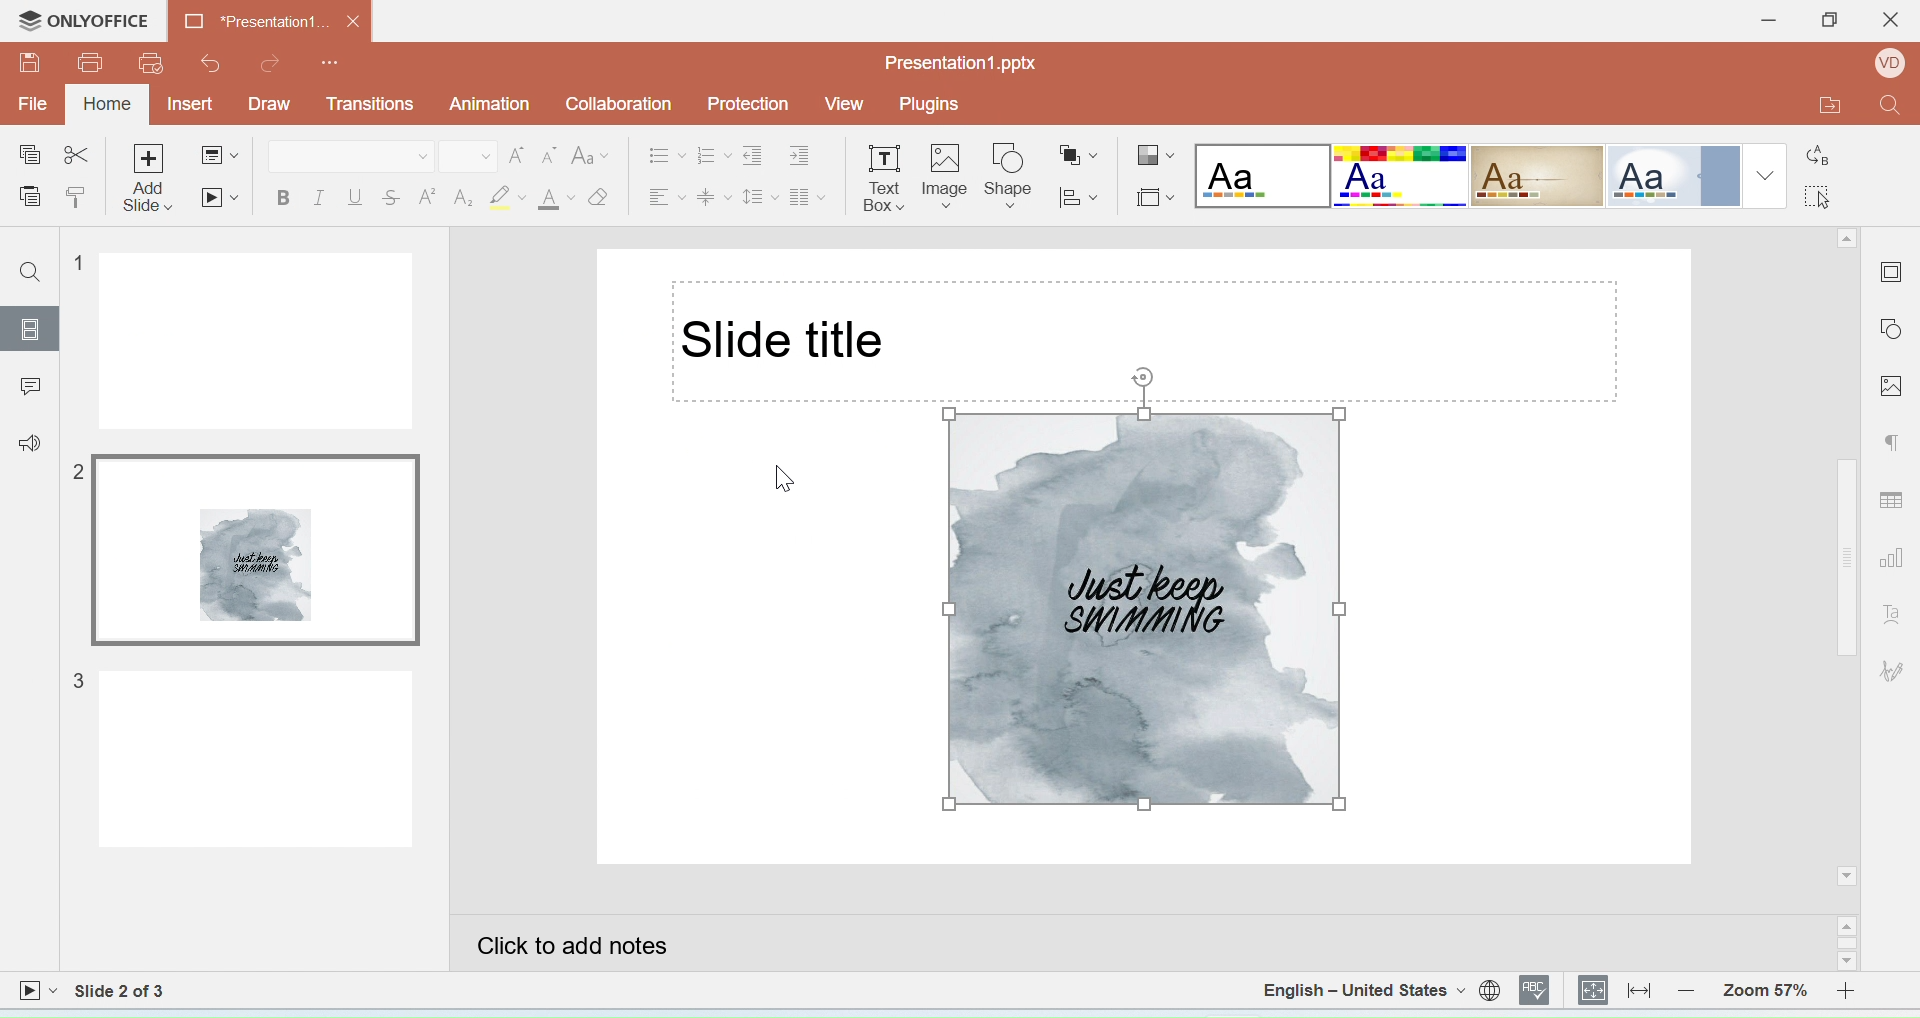 This screenshot has height=1018, width=1920. Describe the element at coordinates (1262, 176) in the screenshot. I see `Blank` at that location.